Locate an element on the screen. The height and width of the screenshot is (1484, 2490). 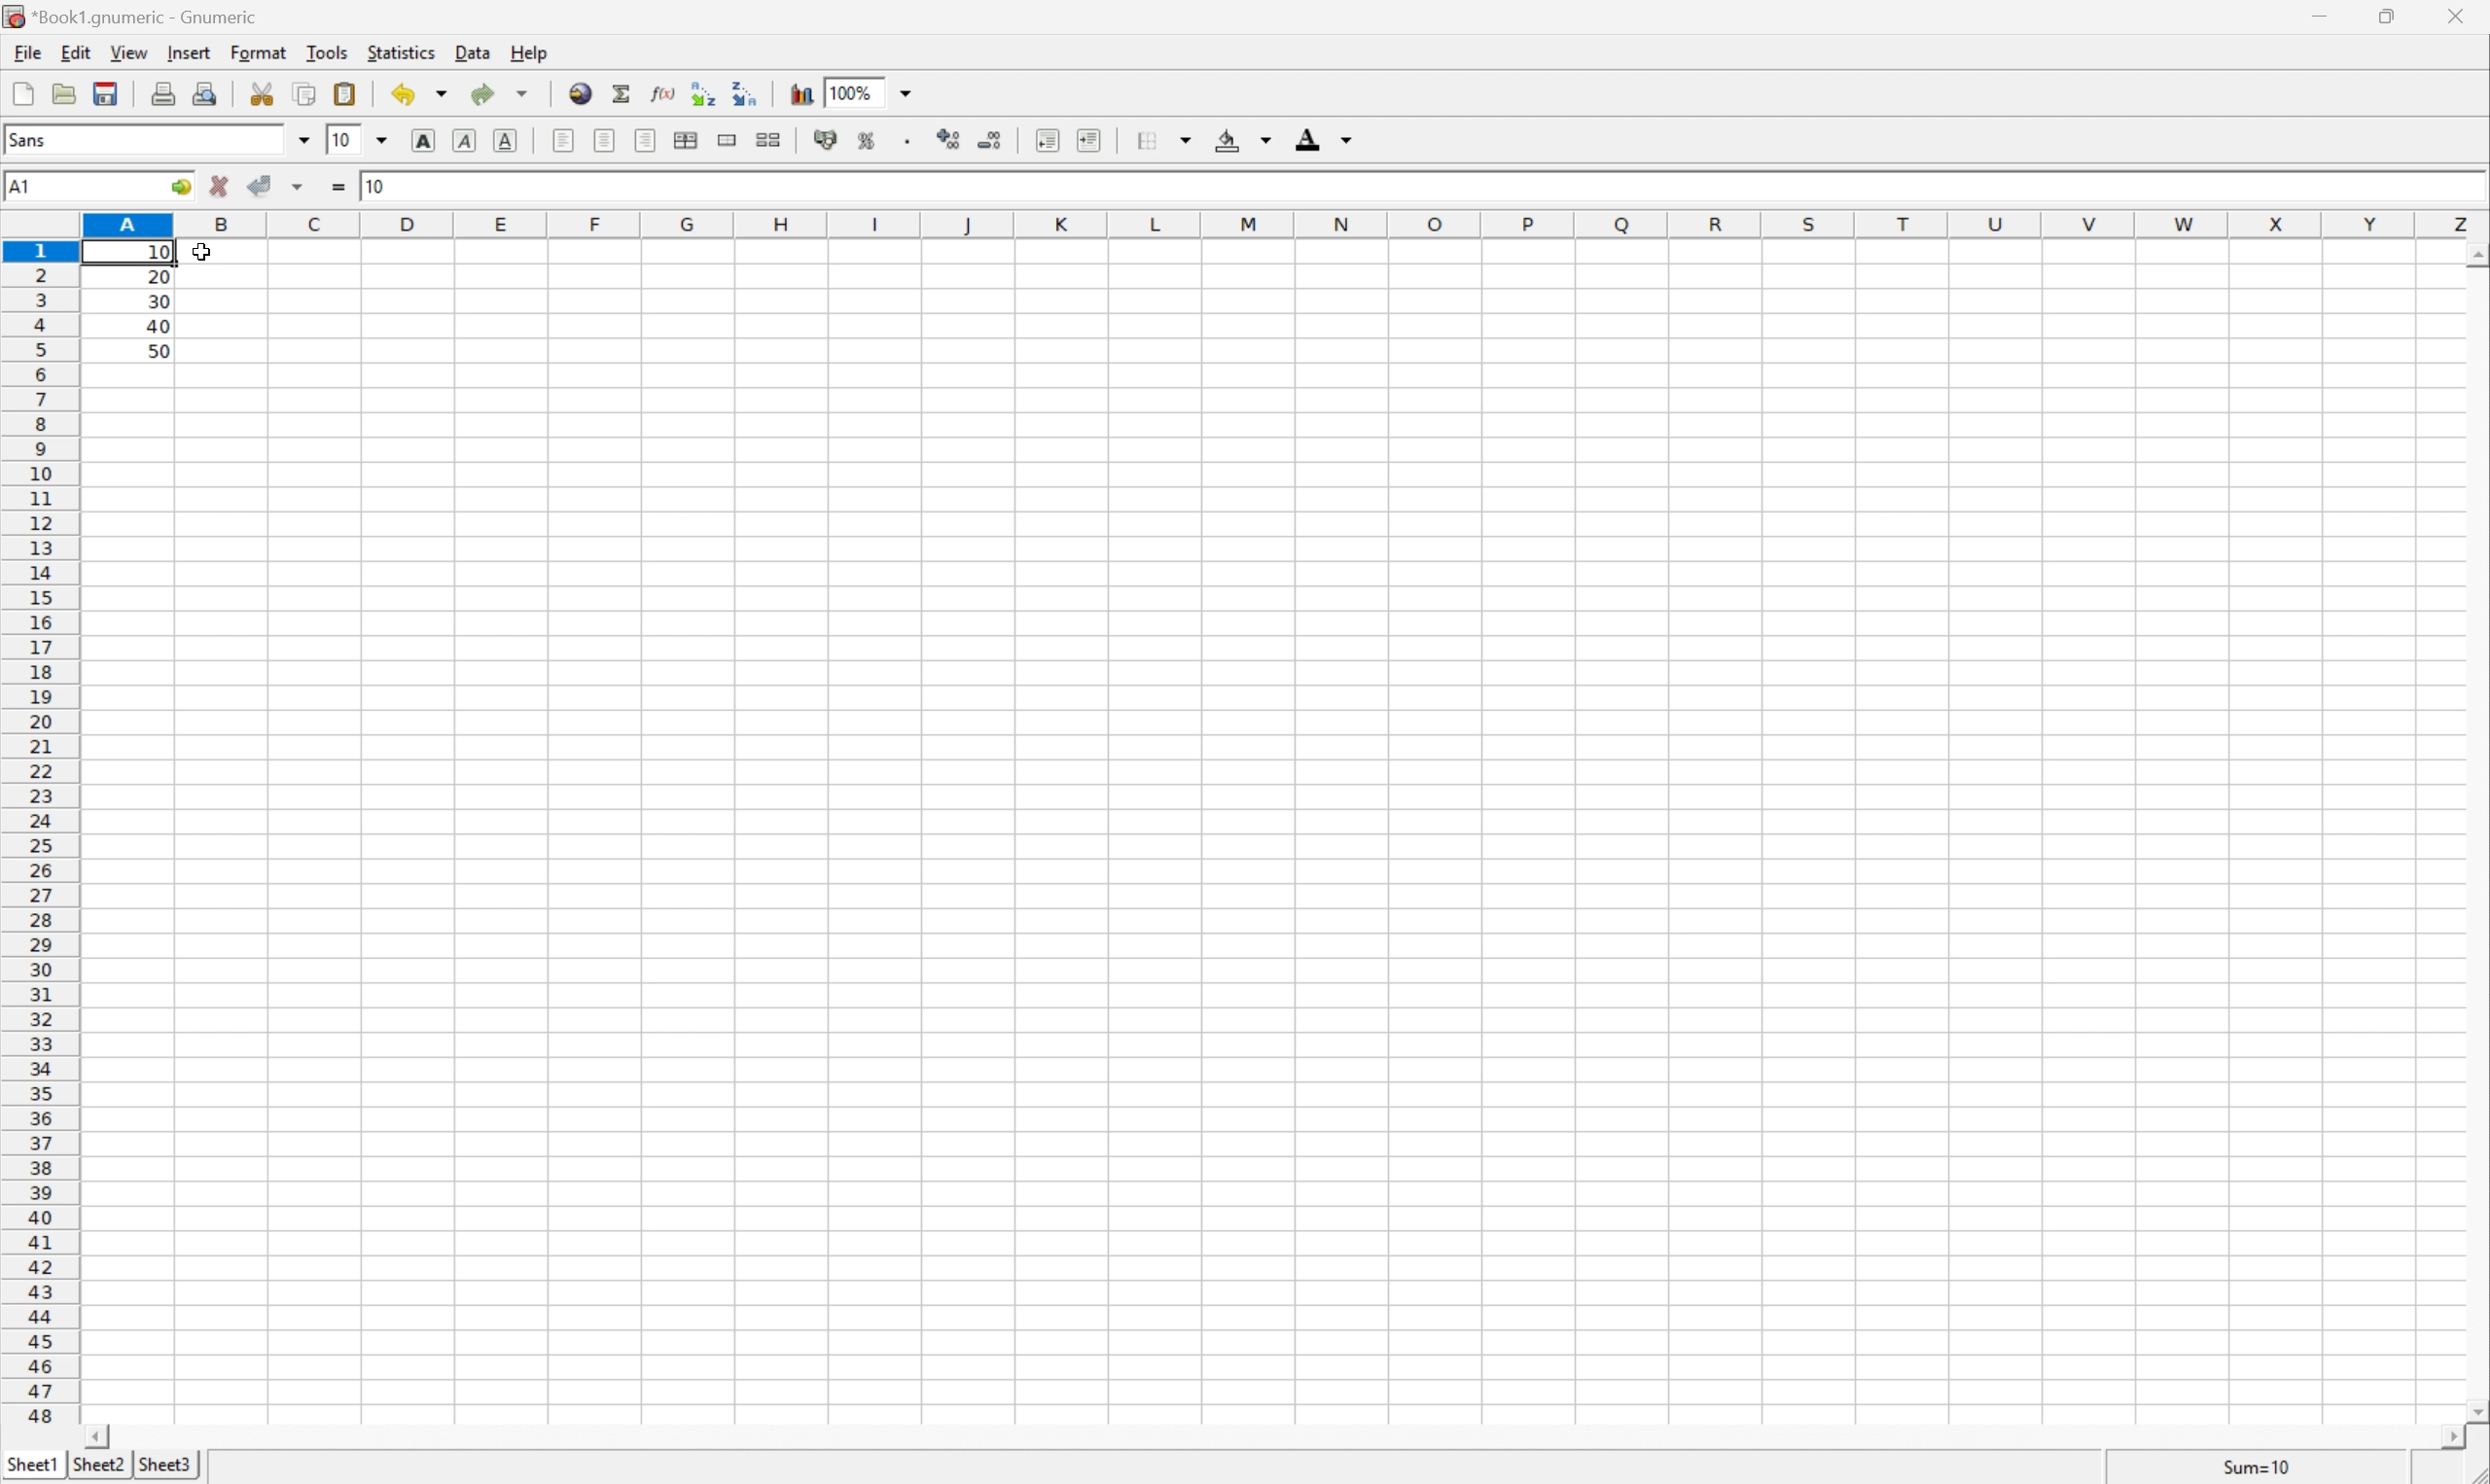
Split the ranges of merged cells is located at coordinates (769, 139).